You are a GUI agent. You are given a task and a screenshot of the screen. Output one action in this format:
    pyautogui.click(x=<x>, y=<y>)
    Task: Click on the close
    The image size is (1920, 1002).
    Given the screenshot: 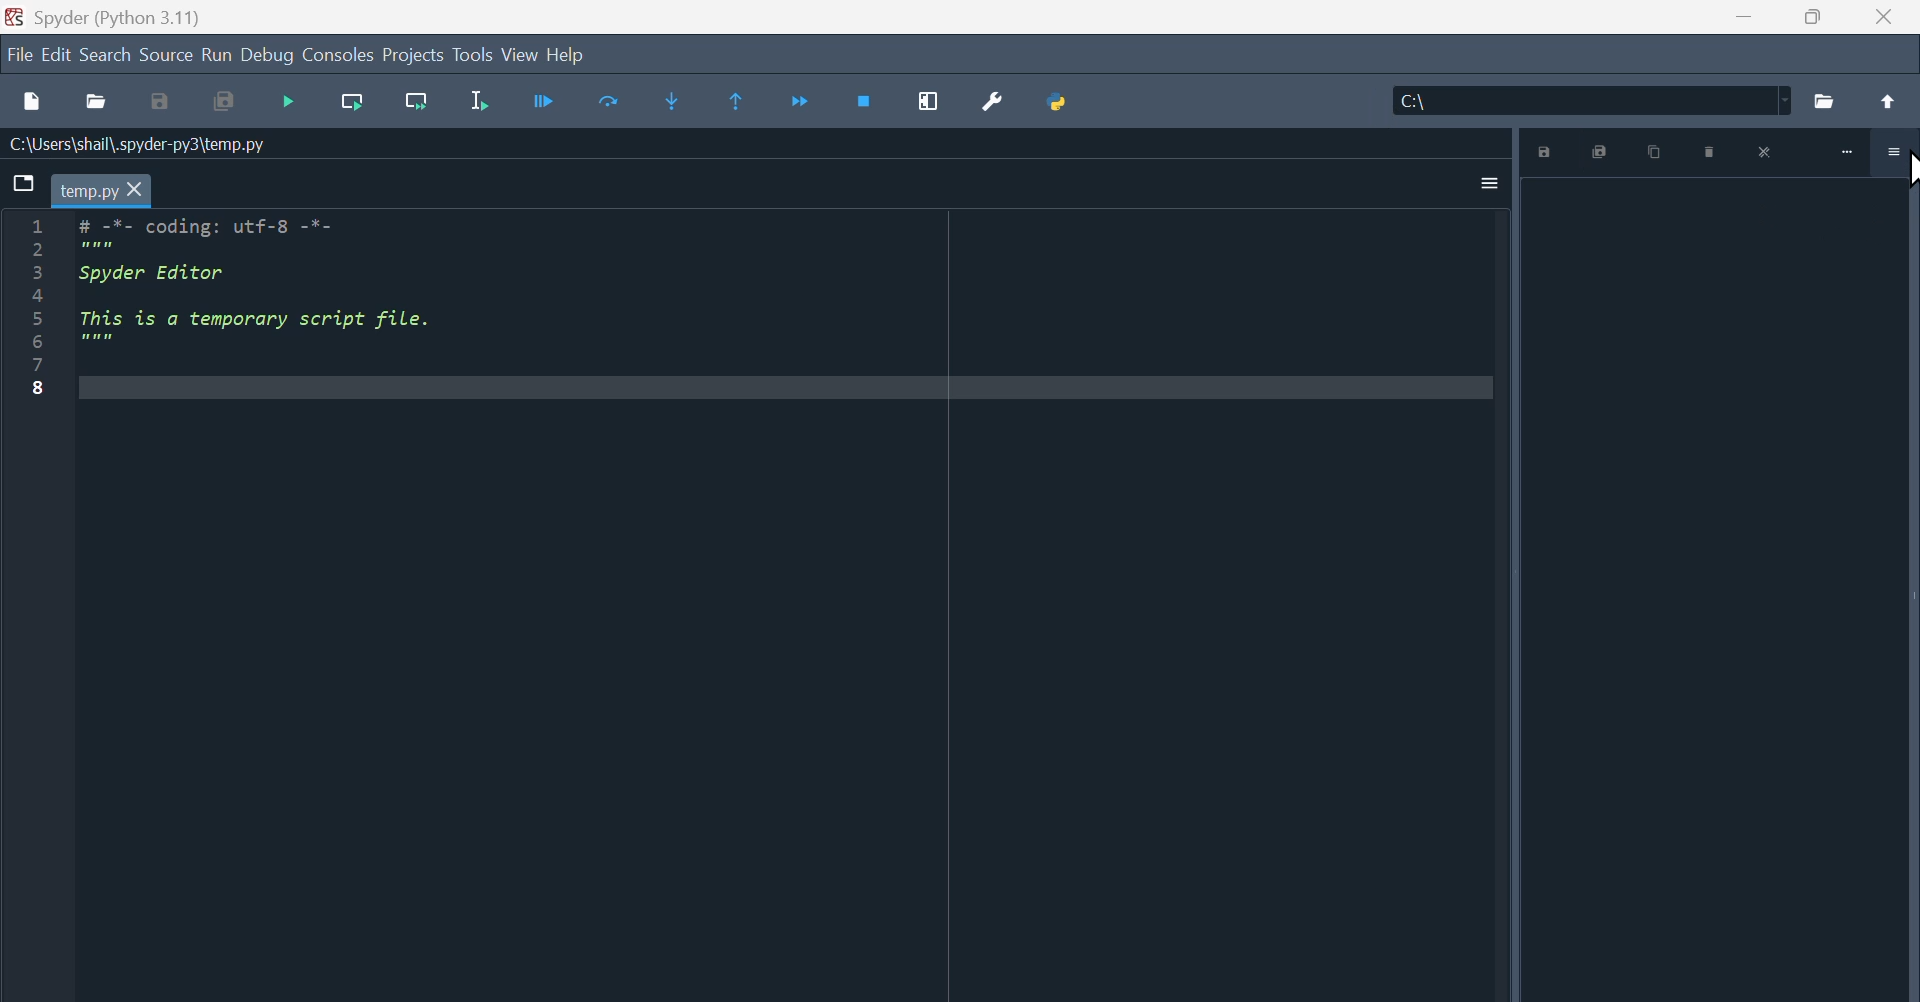 What is the action you would take?
    pyautogui.click(x=1766, y=151)
    